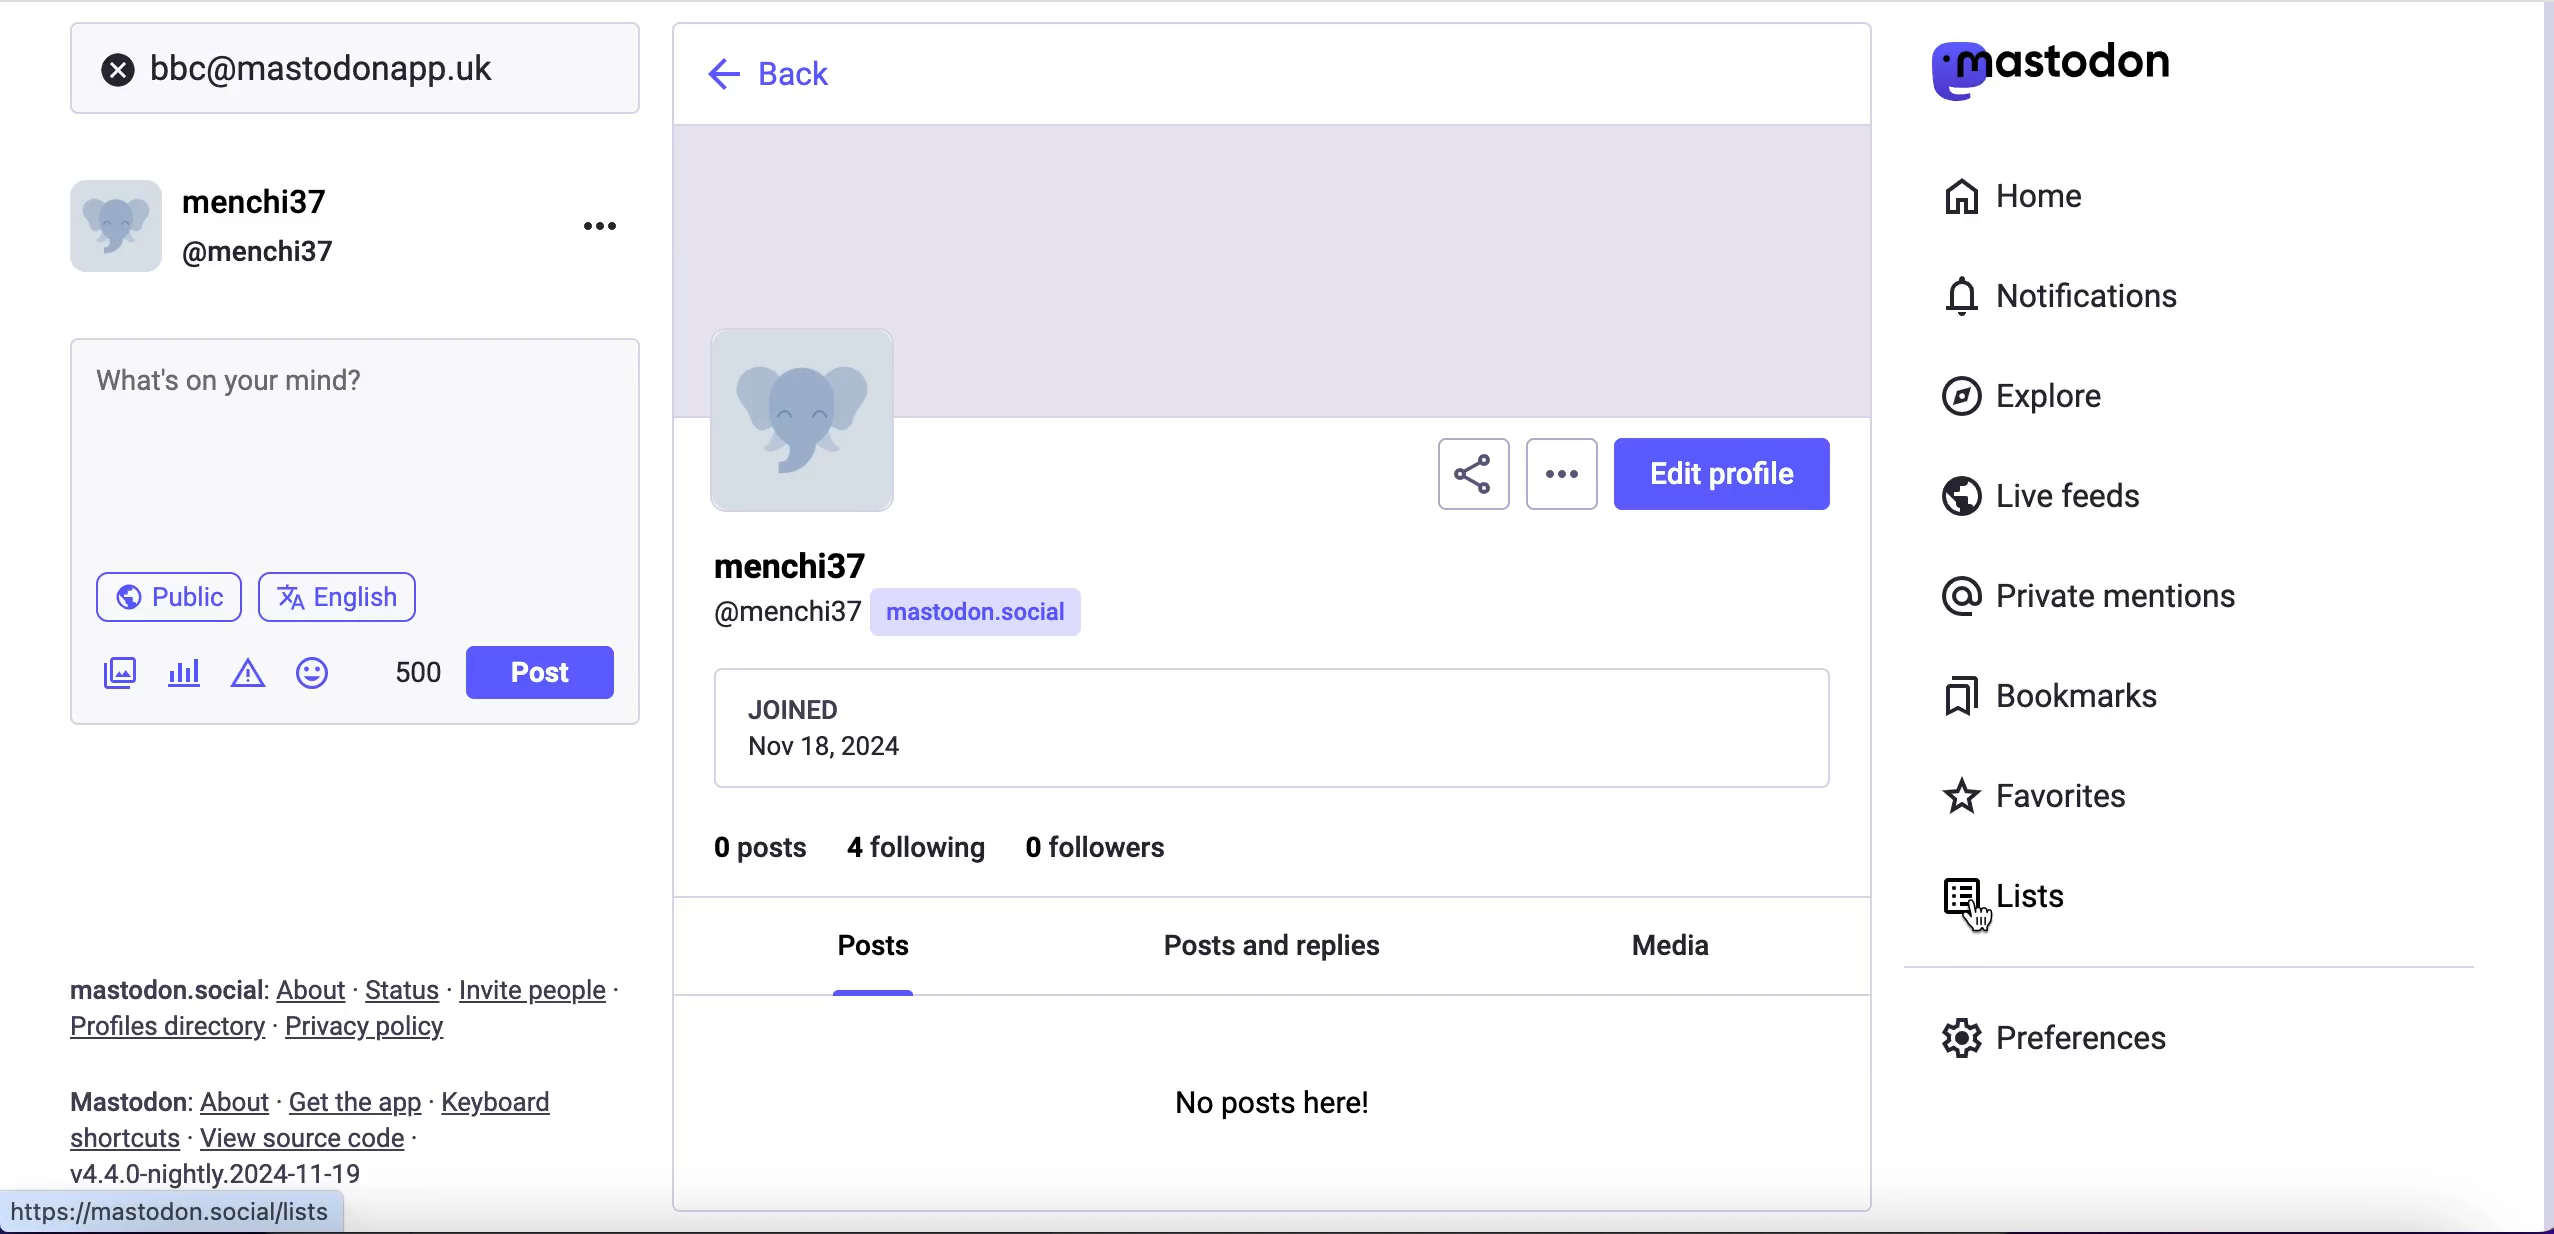  What do you see at coordinates (346, 605) in the screenshot?
I see `language` at bounding box center [346, 605].